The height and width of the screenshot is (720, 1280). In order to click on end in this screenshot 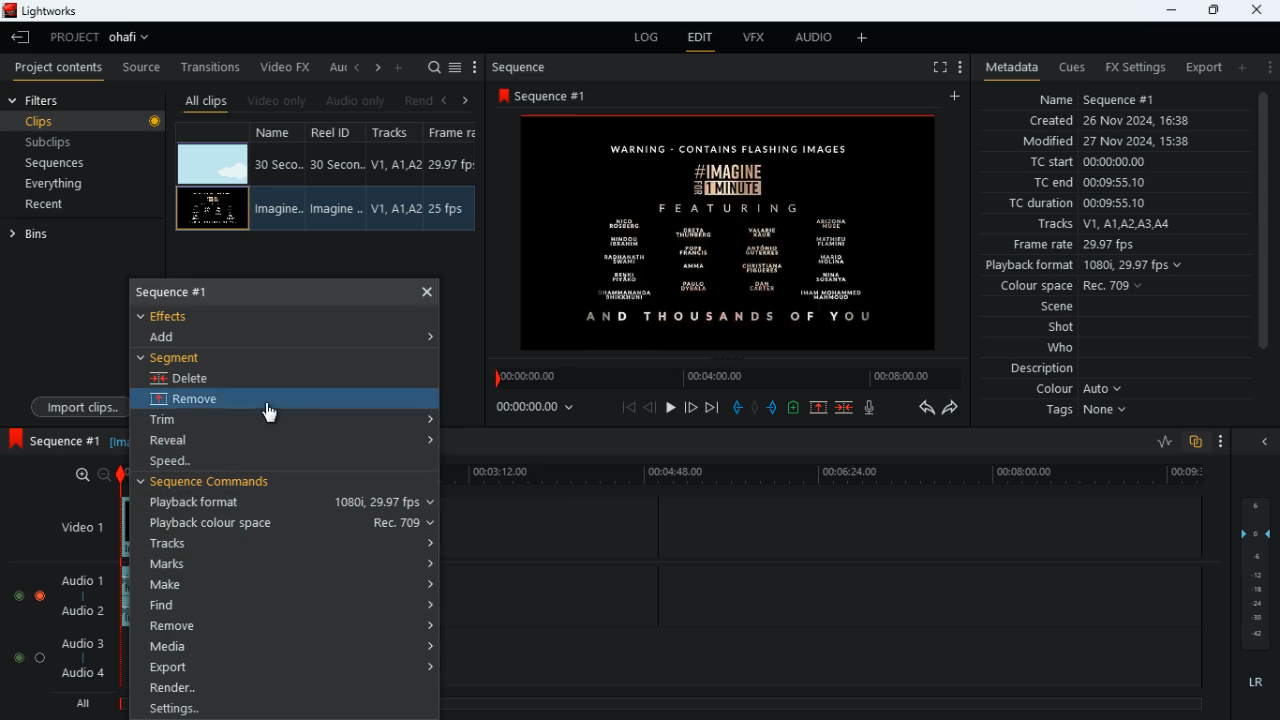, I will do `click(714, 407)`.